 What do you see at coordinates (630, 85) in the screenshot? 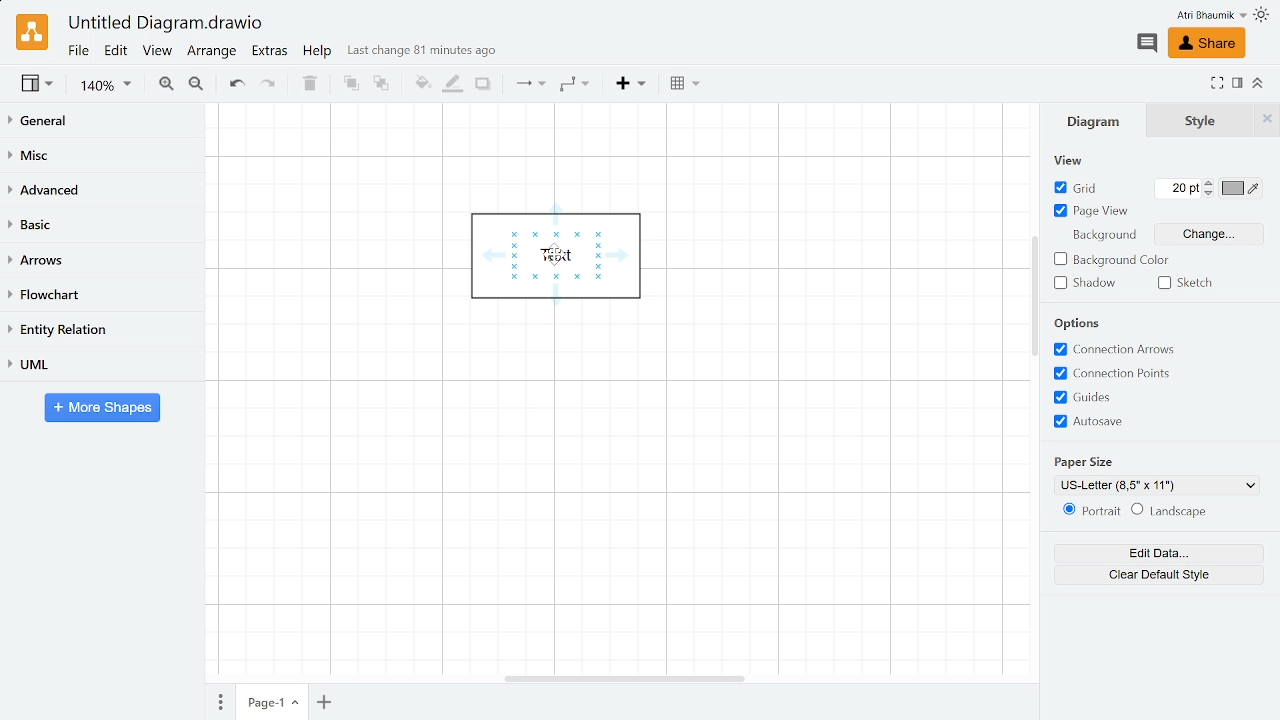
I see `Insert` at bounding box center [630, 85].